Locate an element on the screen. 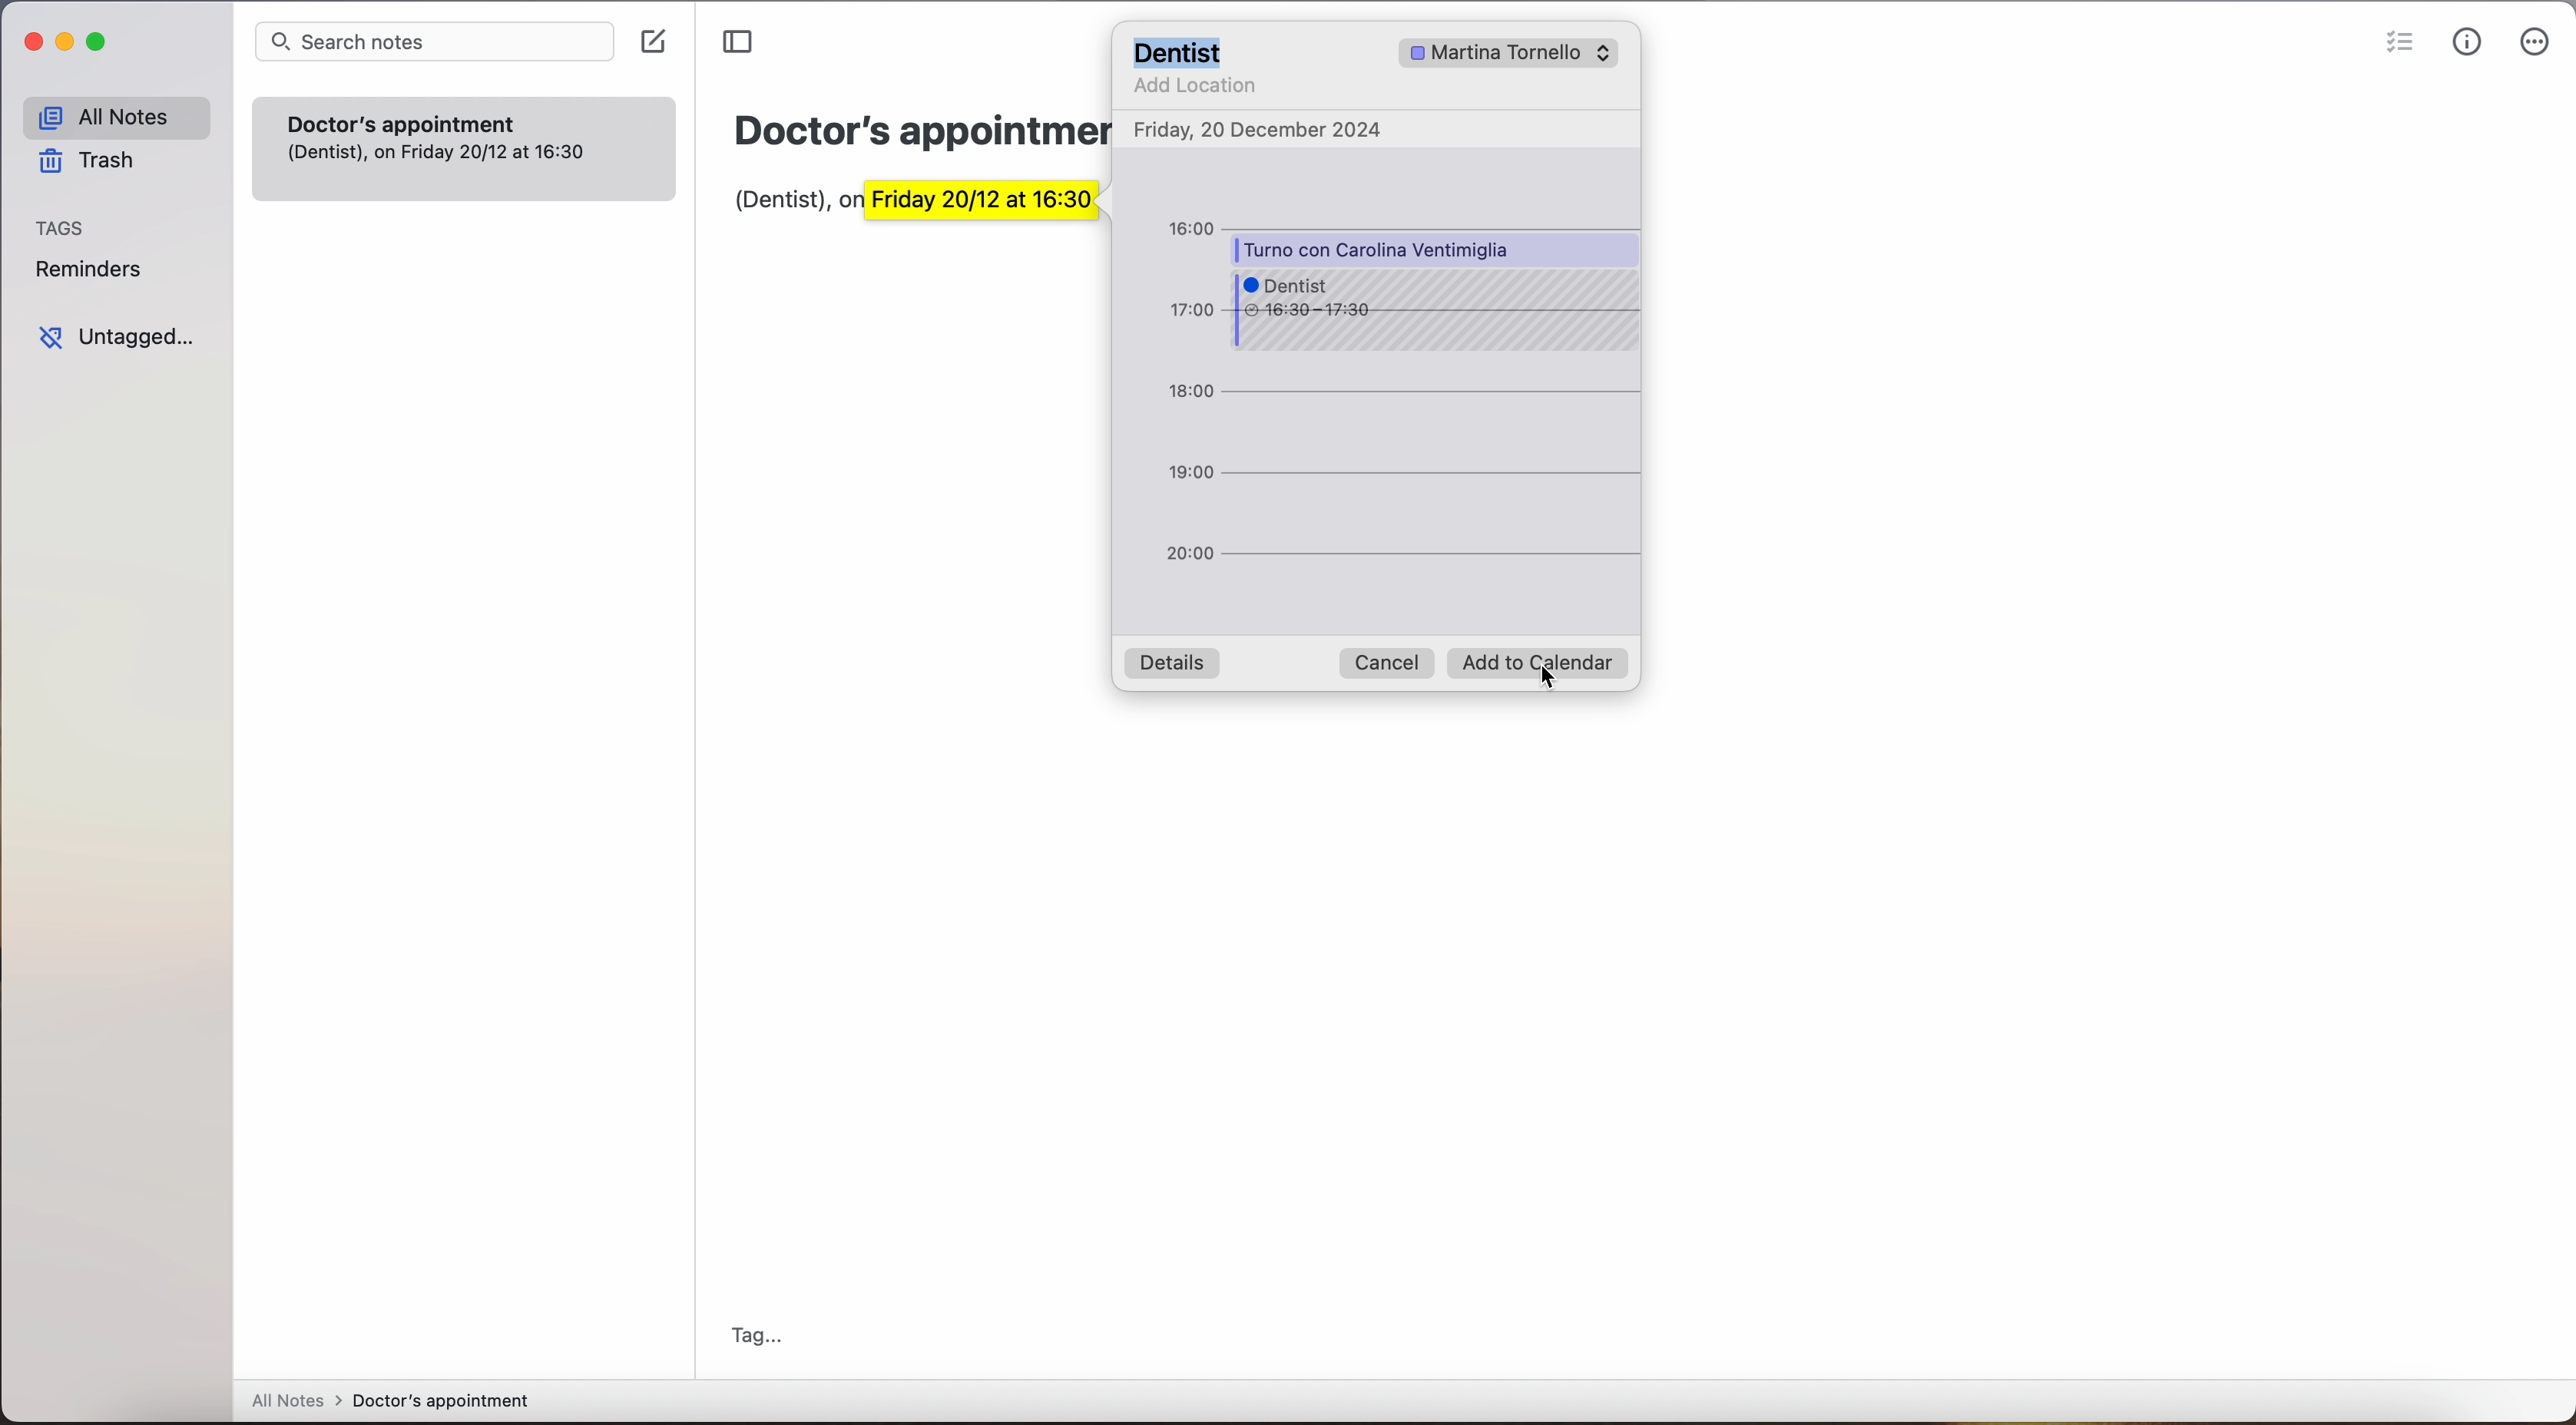 This screenshot has width=2576, height=1425. Martina Toenello is located at coordinates (1529, 52).